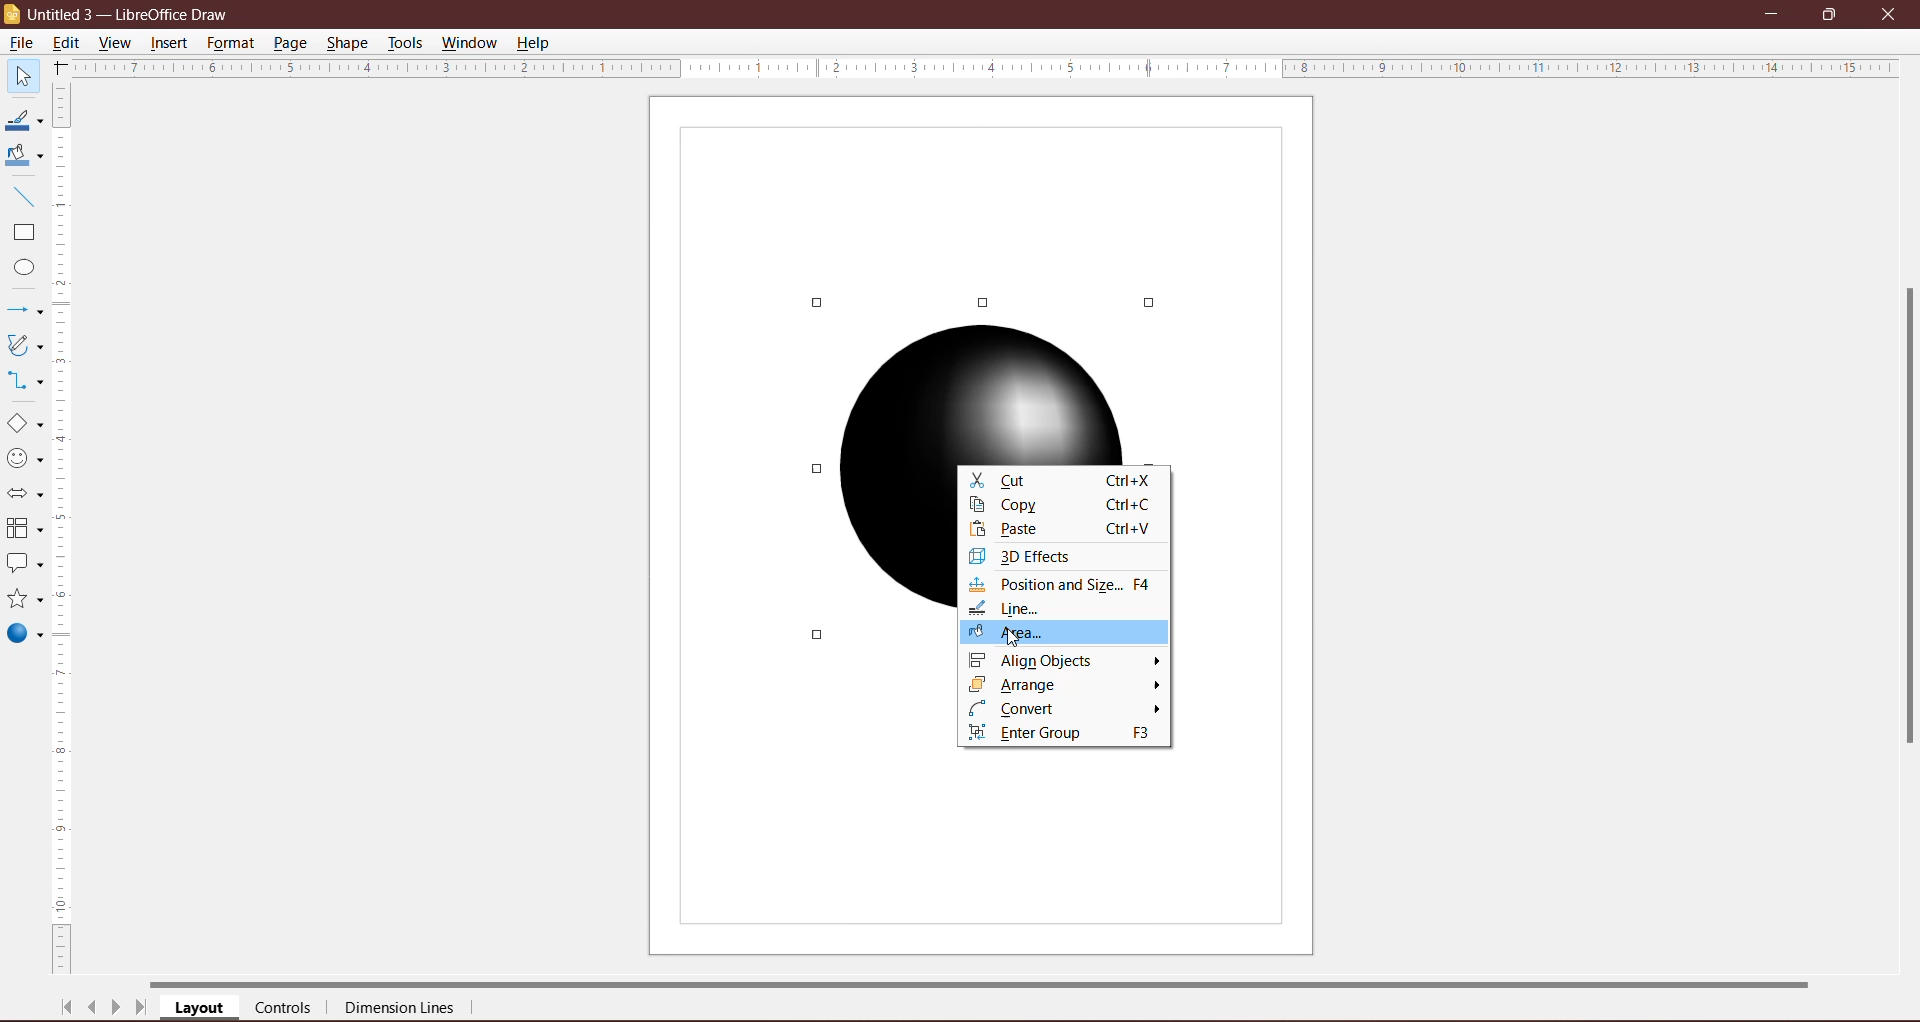 The width and height of the screenshot is (1920, 1022). What do you see at coordinates (1017, 635) in the screenshot?
I see `Cursor` at bounding box center [1017, 635].